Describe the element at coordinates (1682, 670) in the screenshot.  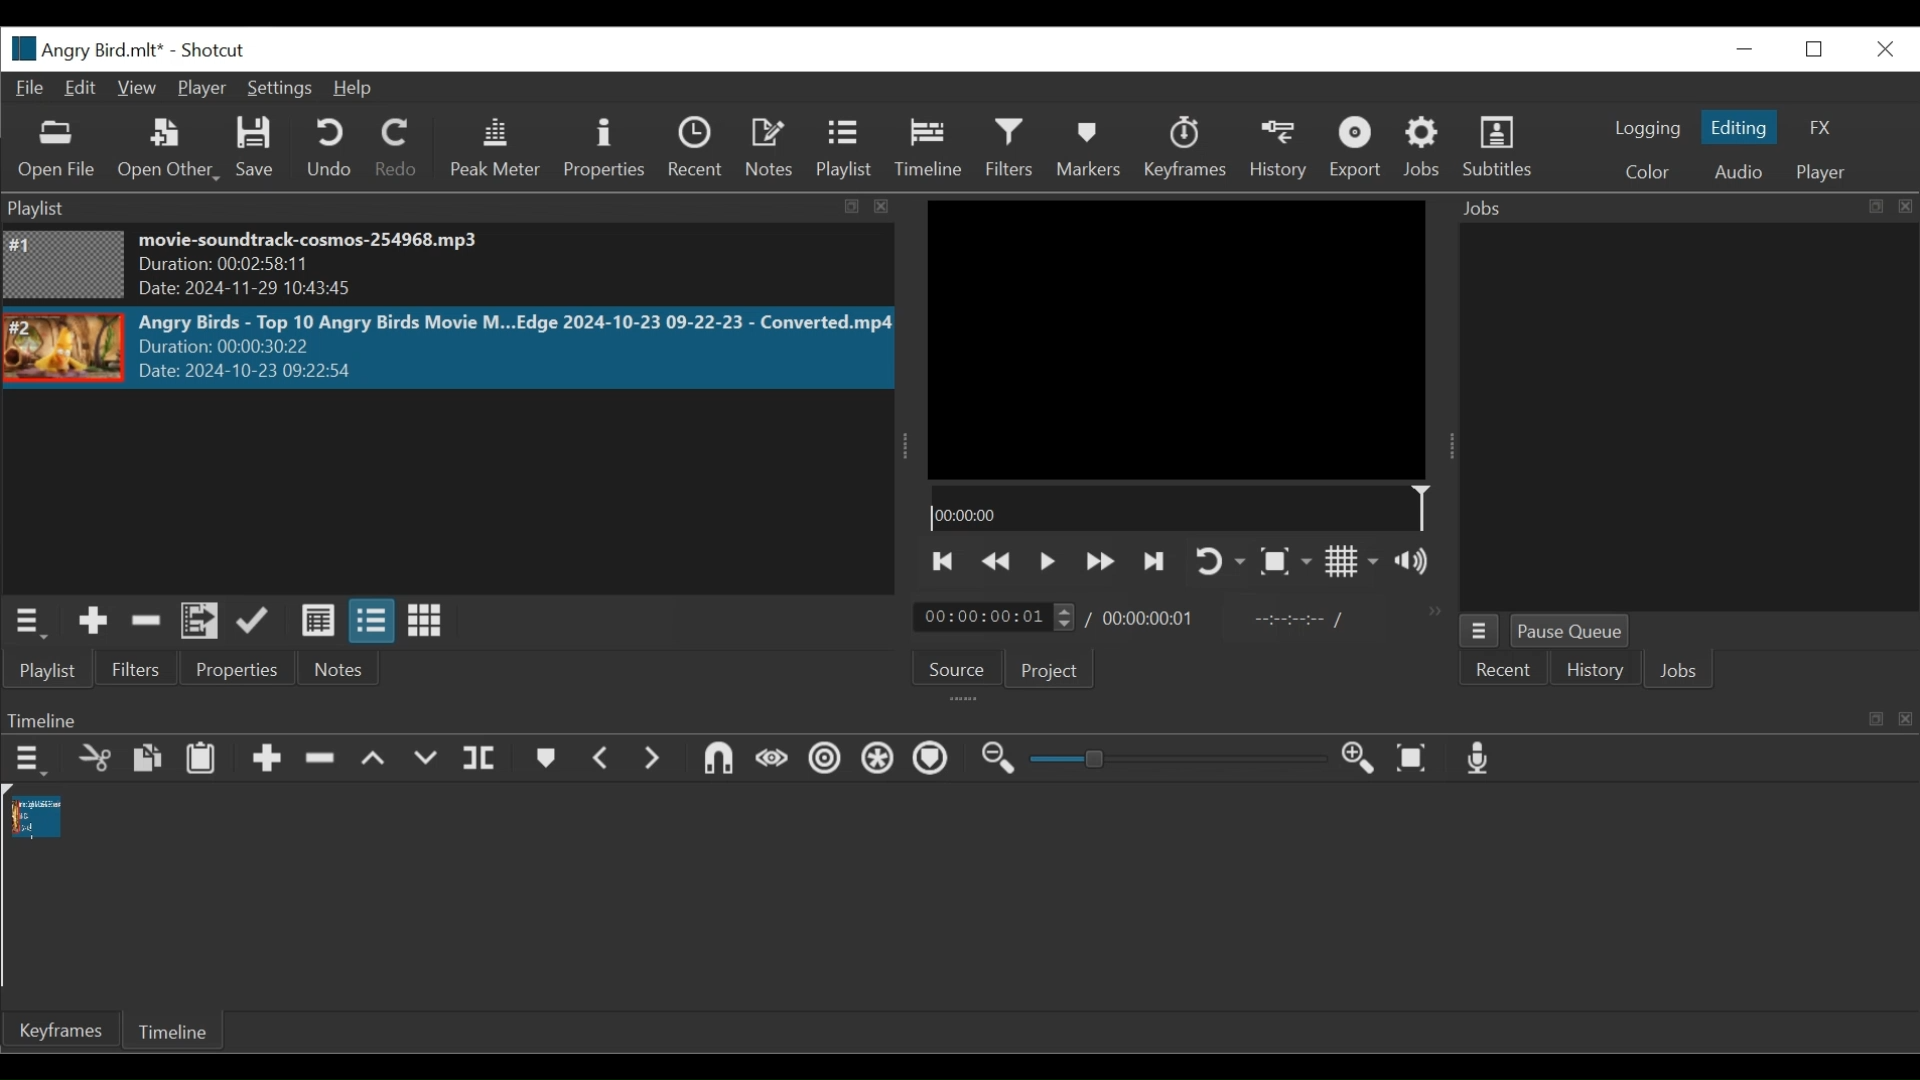
I see `Jobs` at that location.